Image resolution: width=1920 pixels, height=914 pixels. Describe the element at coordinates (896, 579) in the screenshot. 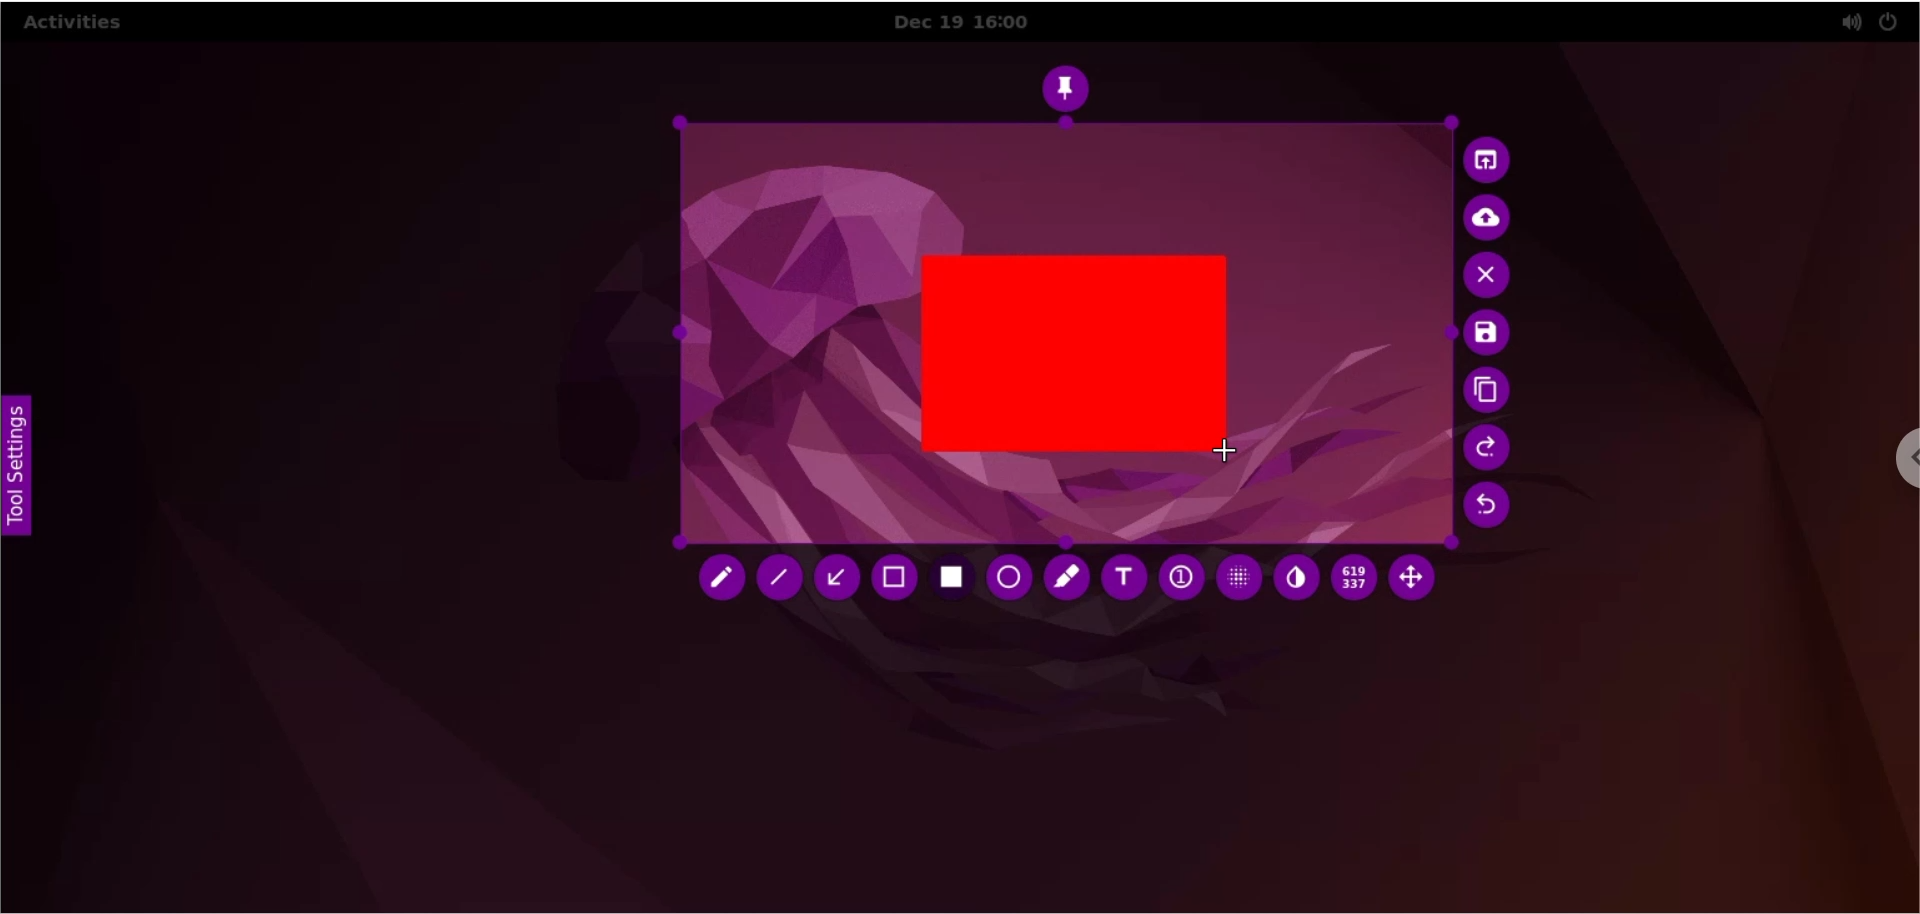

I see `retangle tool` at that location.